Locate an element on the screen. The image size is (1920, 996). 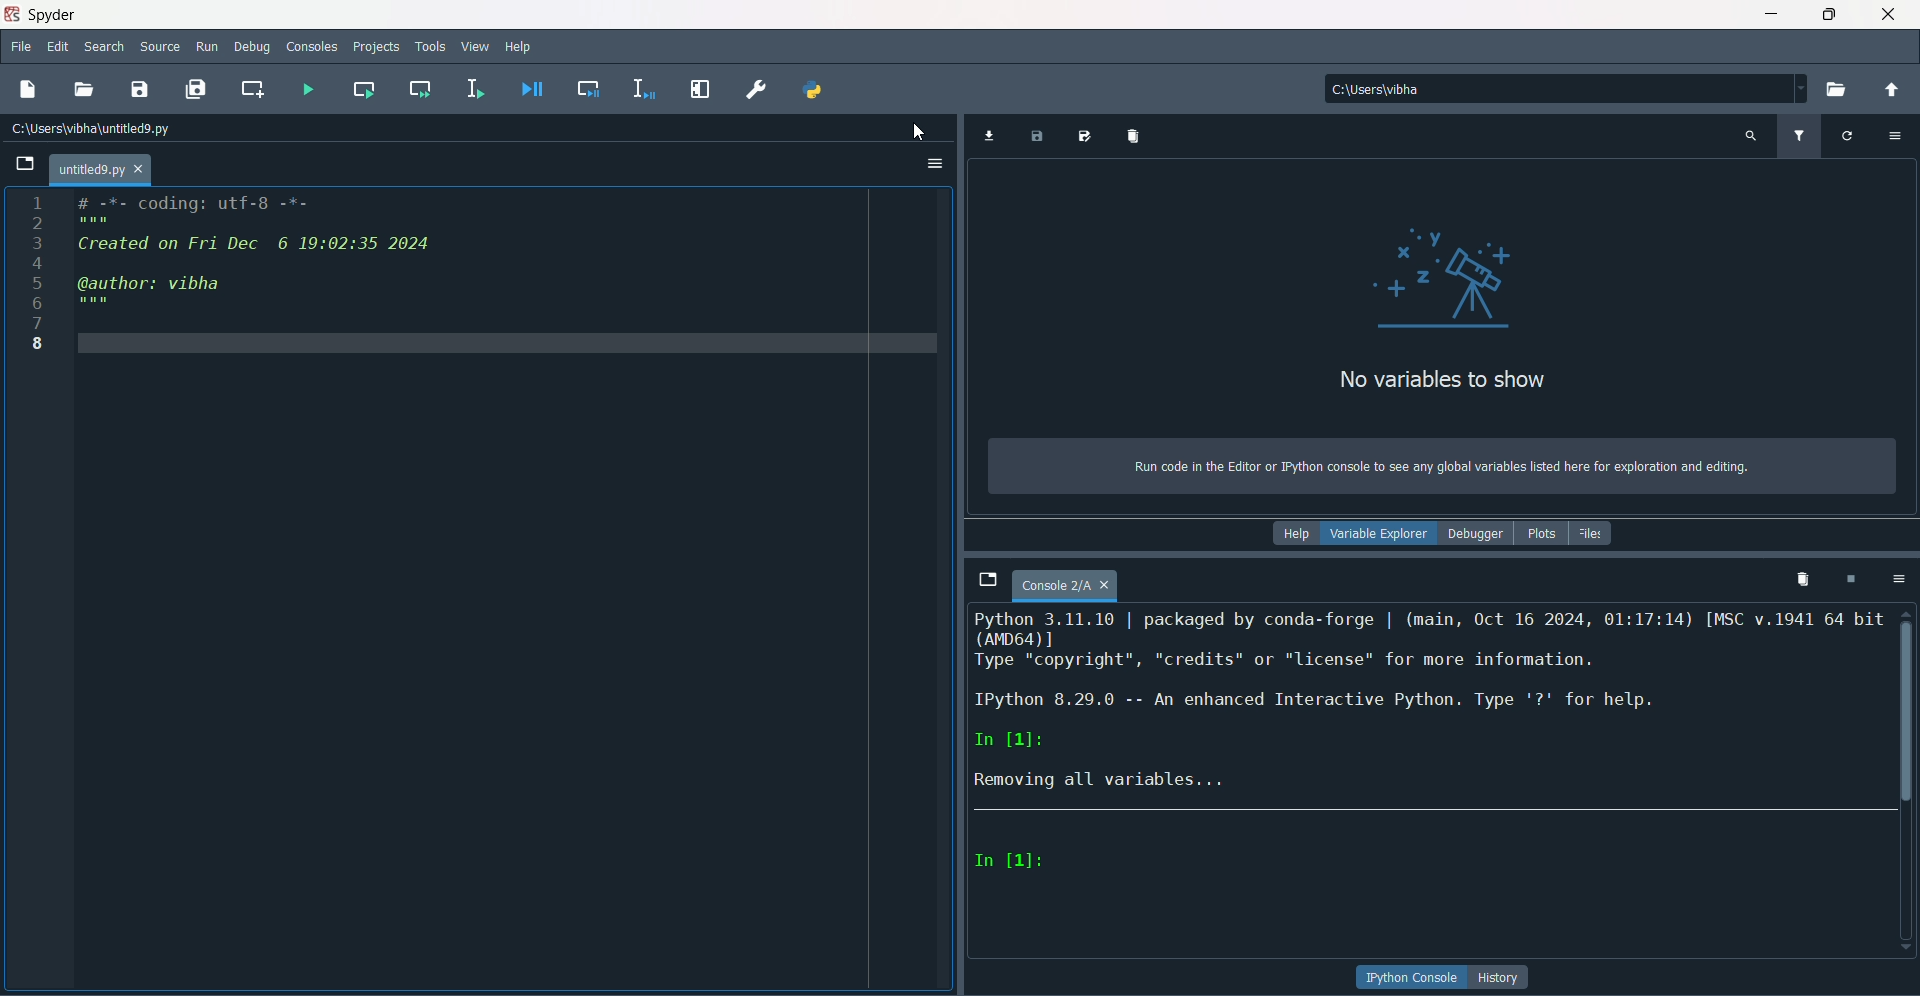
debug file is located at coordinates (526, 89).